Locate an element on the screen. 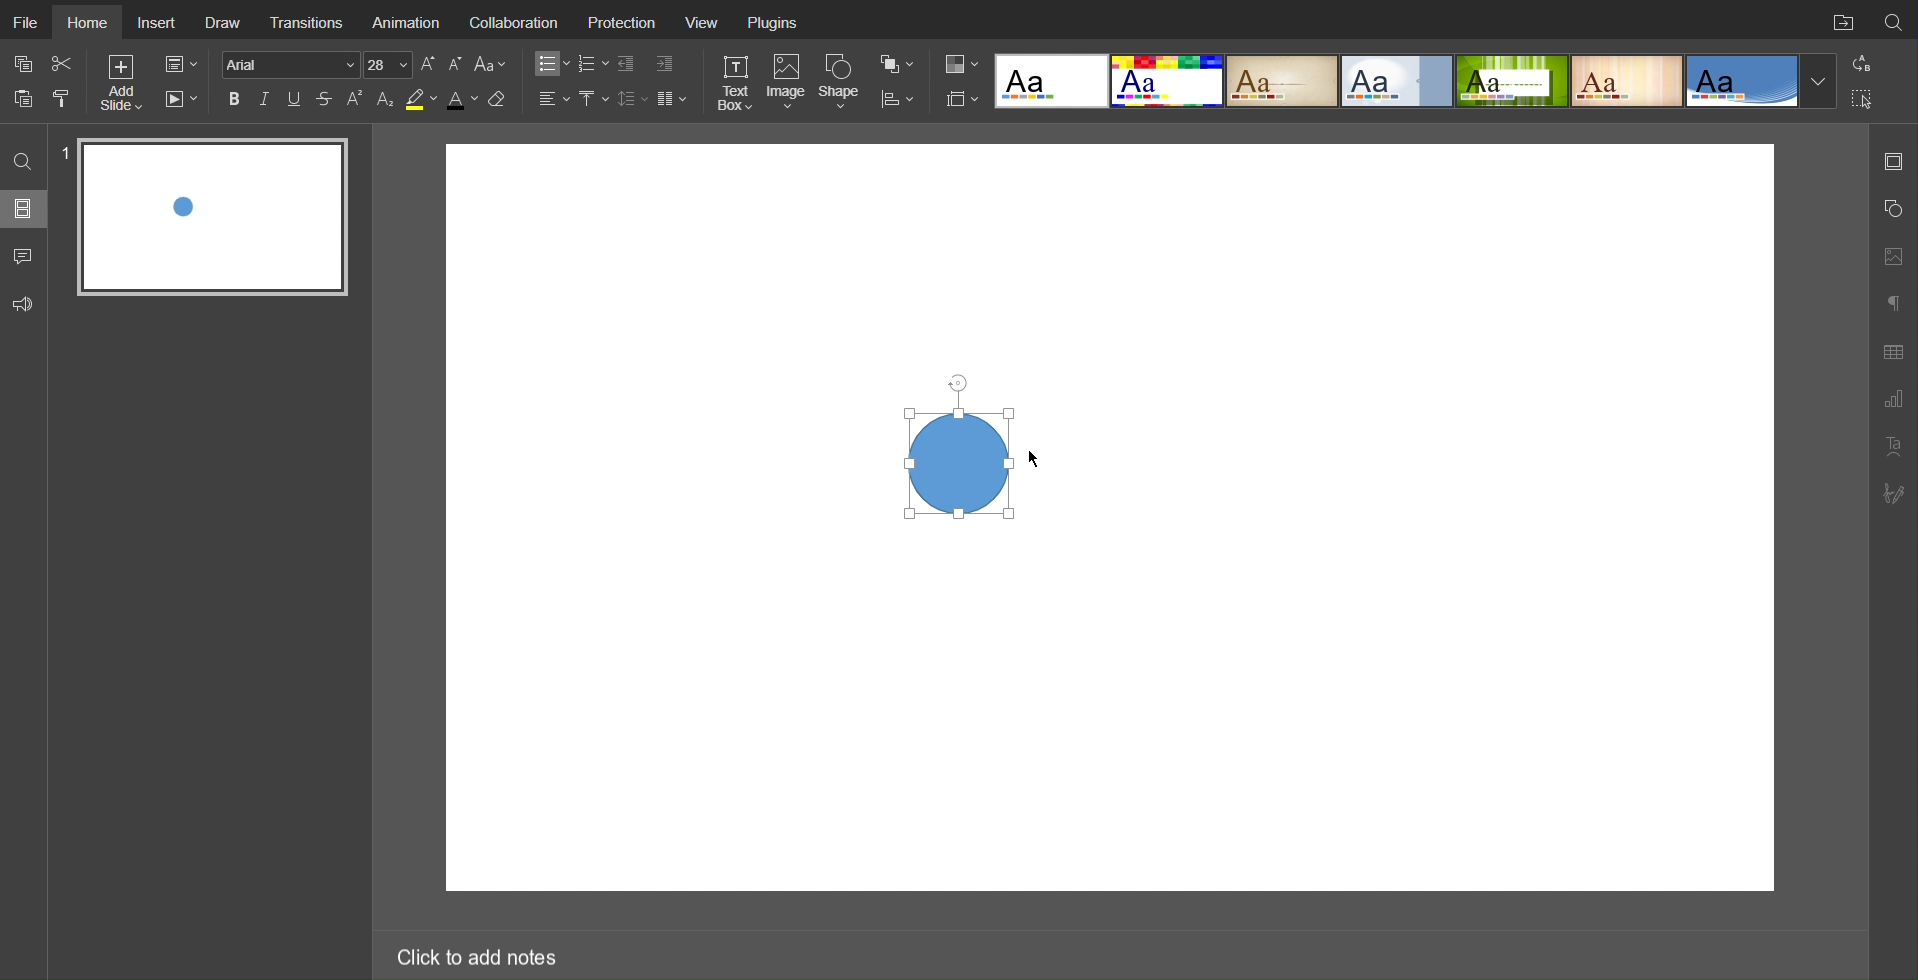  Cut is located at coordinates (64, 63).